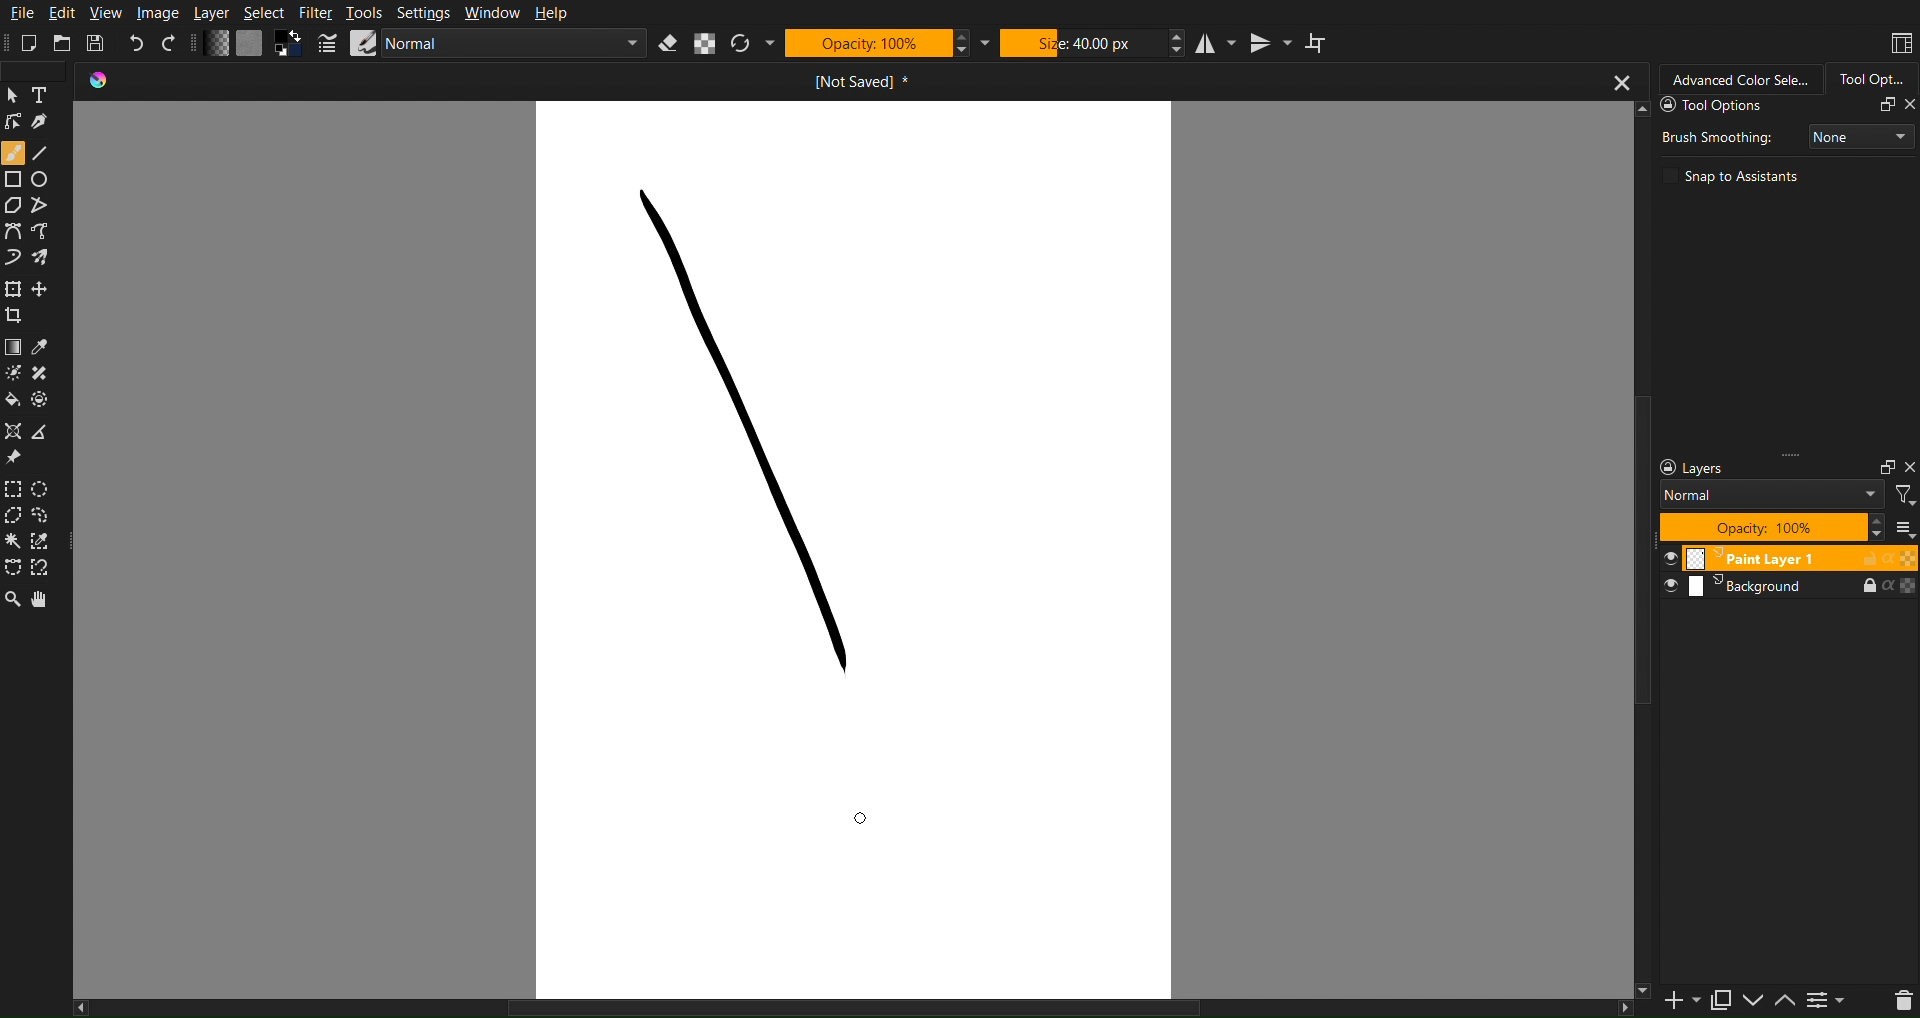 The height and width of the screenshot is (1018, 1920). I want to click on Circle, so click(45, 180).